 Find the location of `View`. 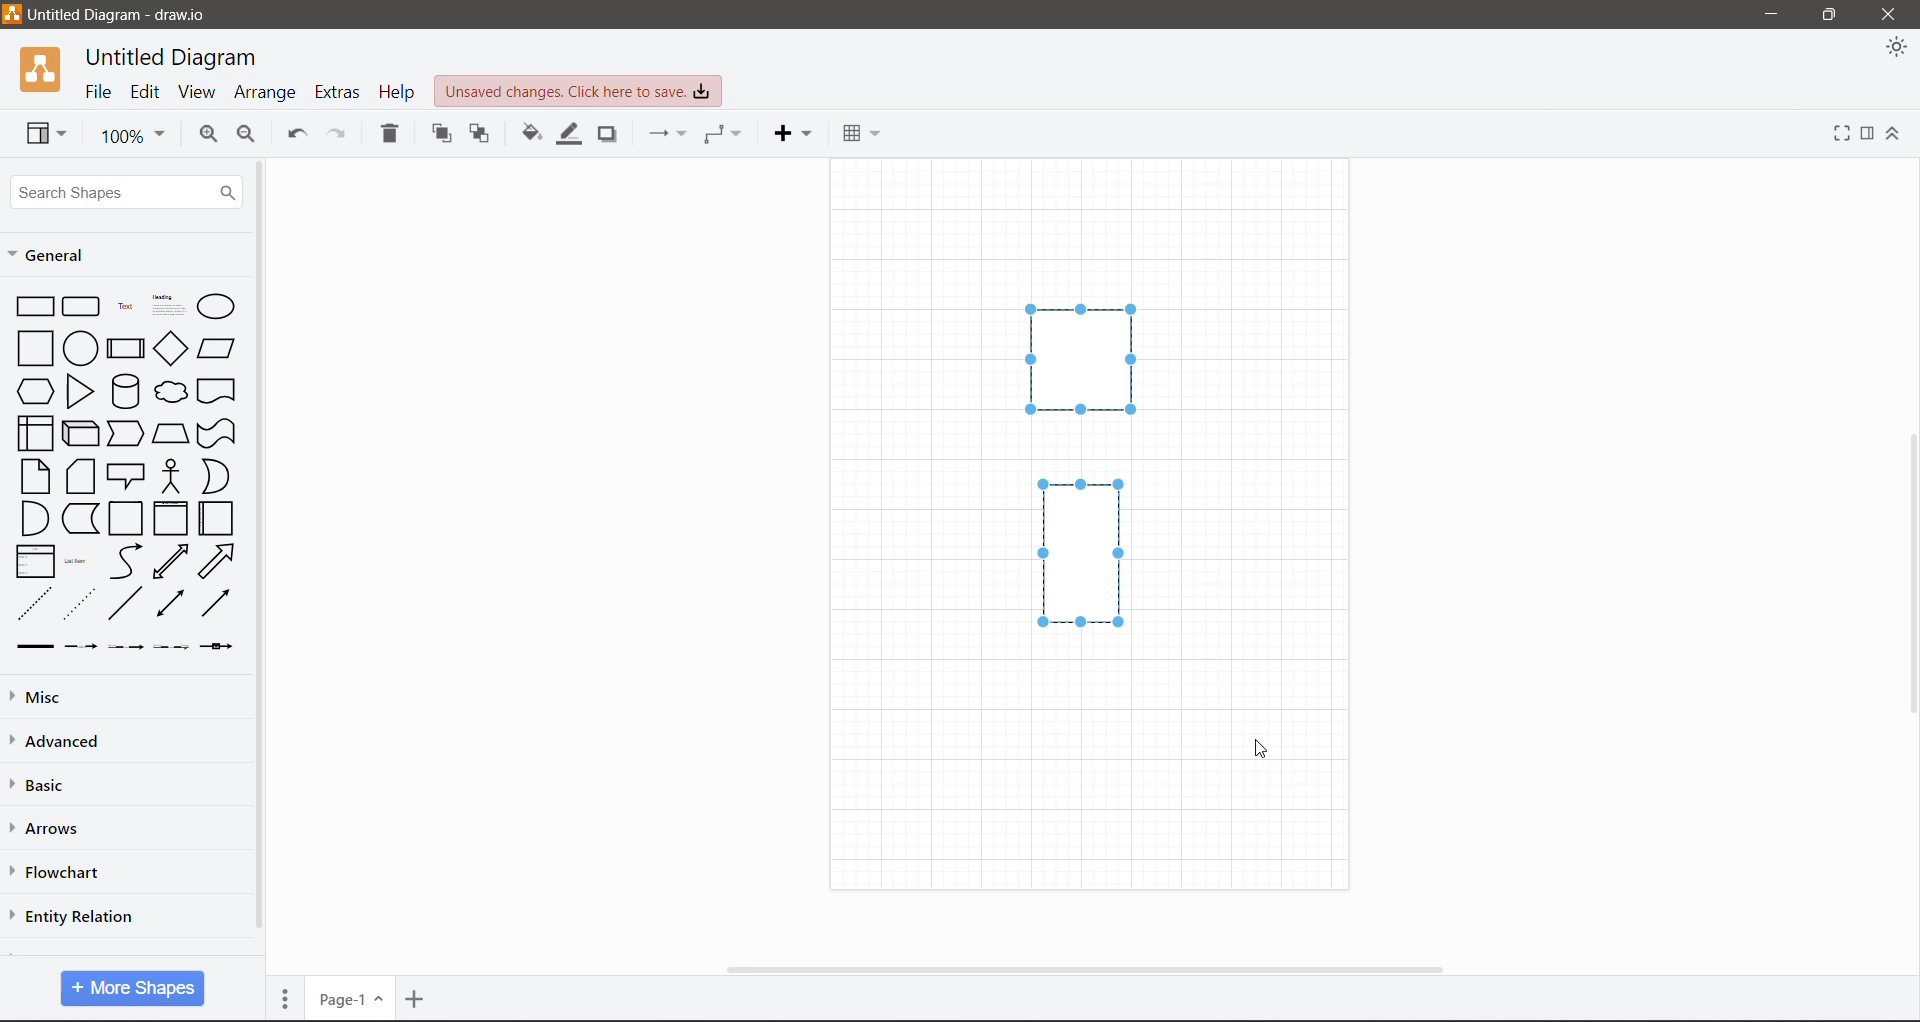

View is located at coordinates (46, 133).